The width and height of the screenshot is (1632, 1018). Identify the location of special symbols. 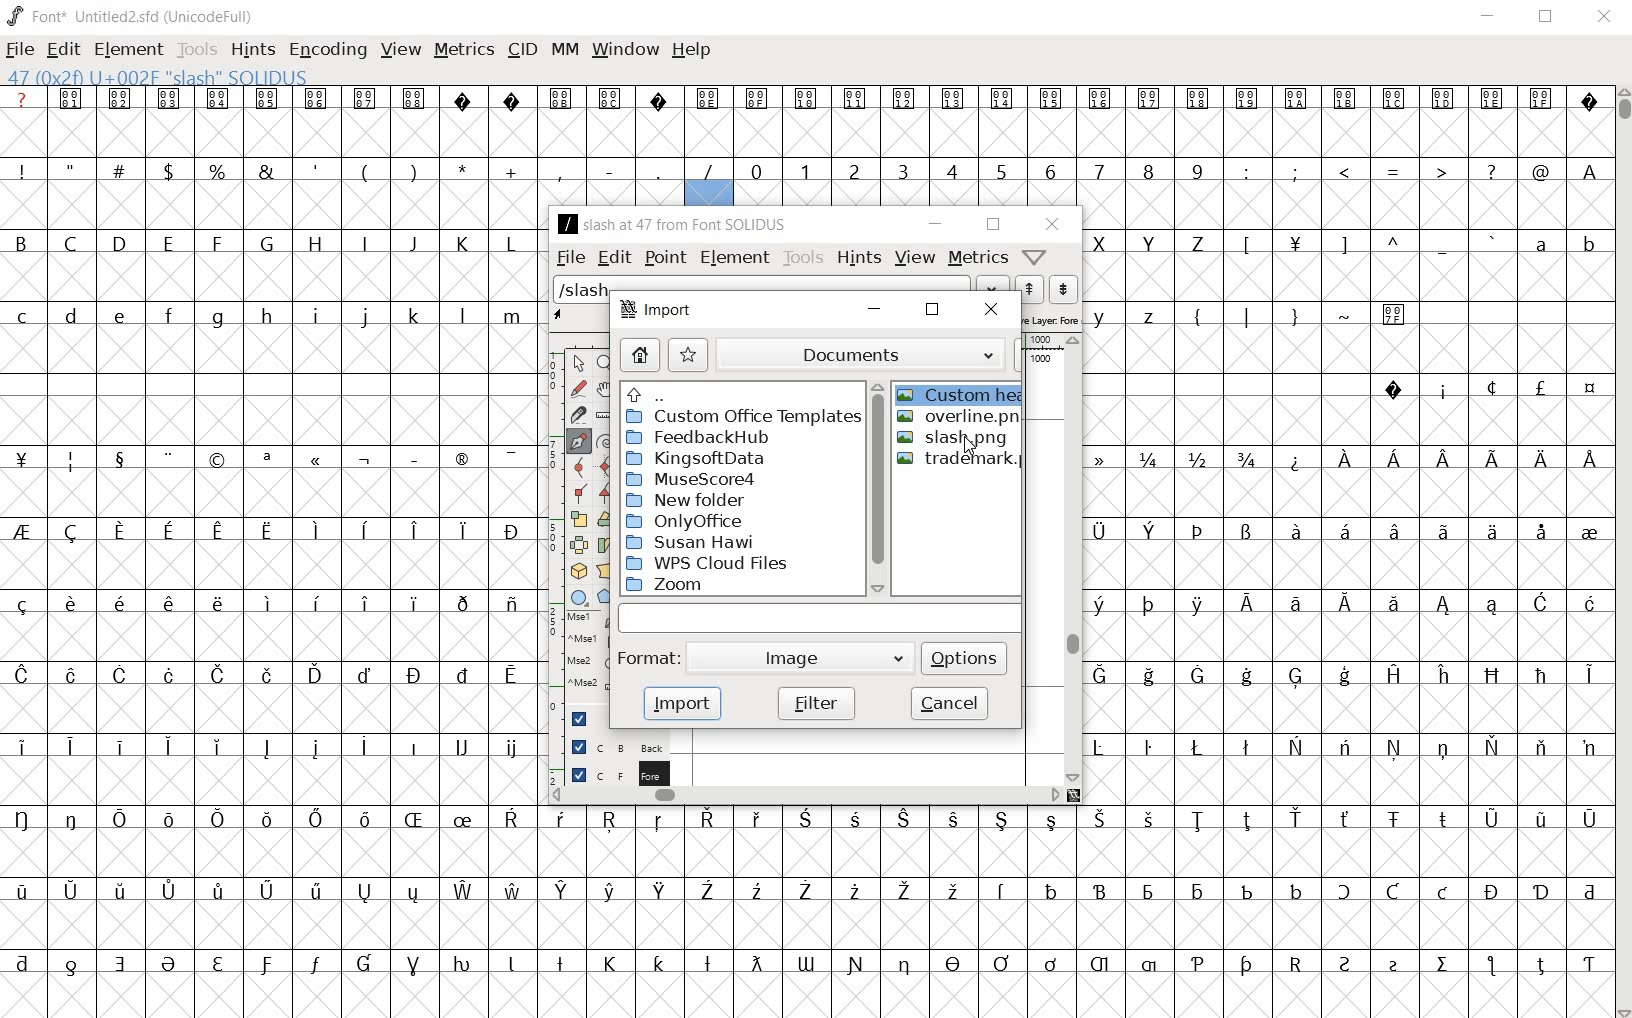
(1481, 387).